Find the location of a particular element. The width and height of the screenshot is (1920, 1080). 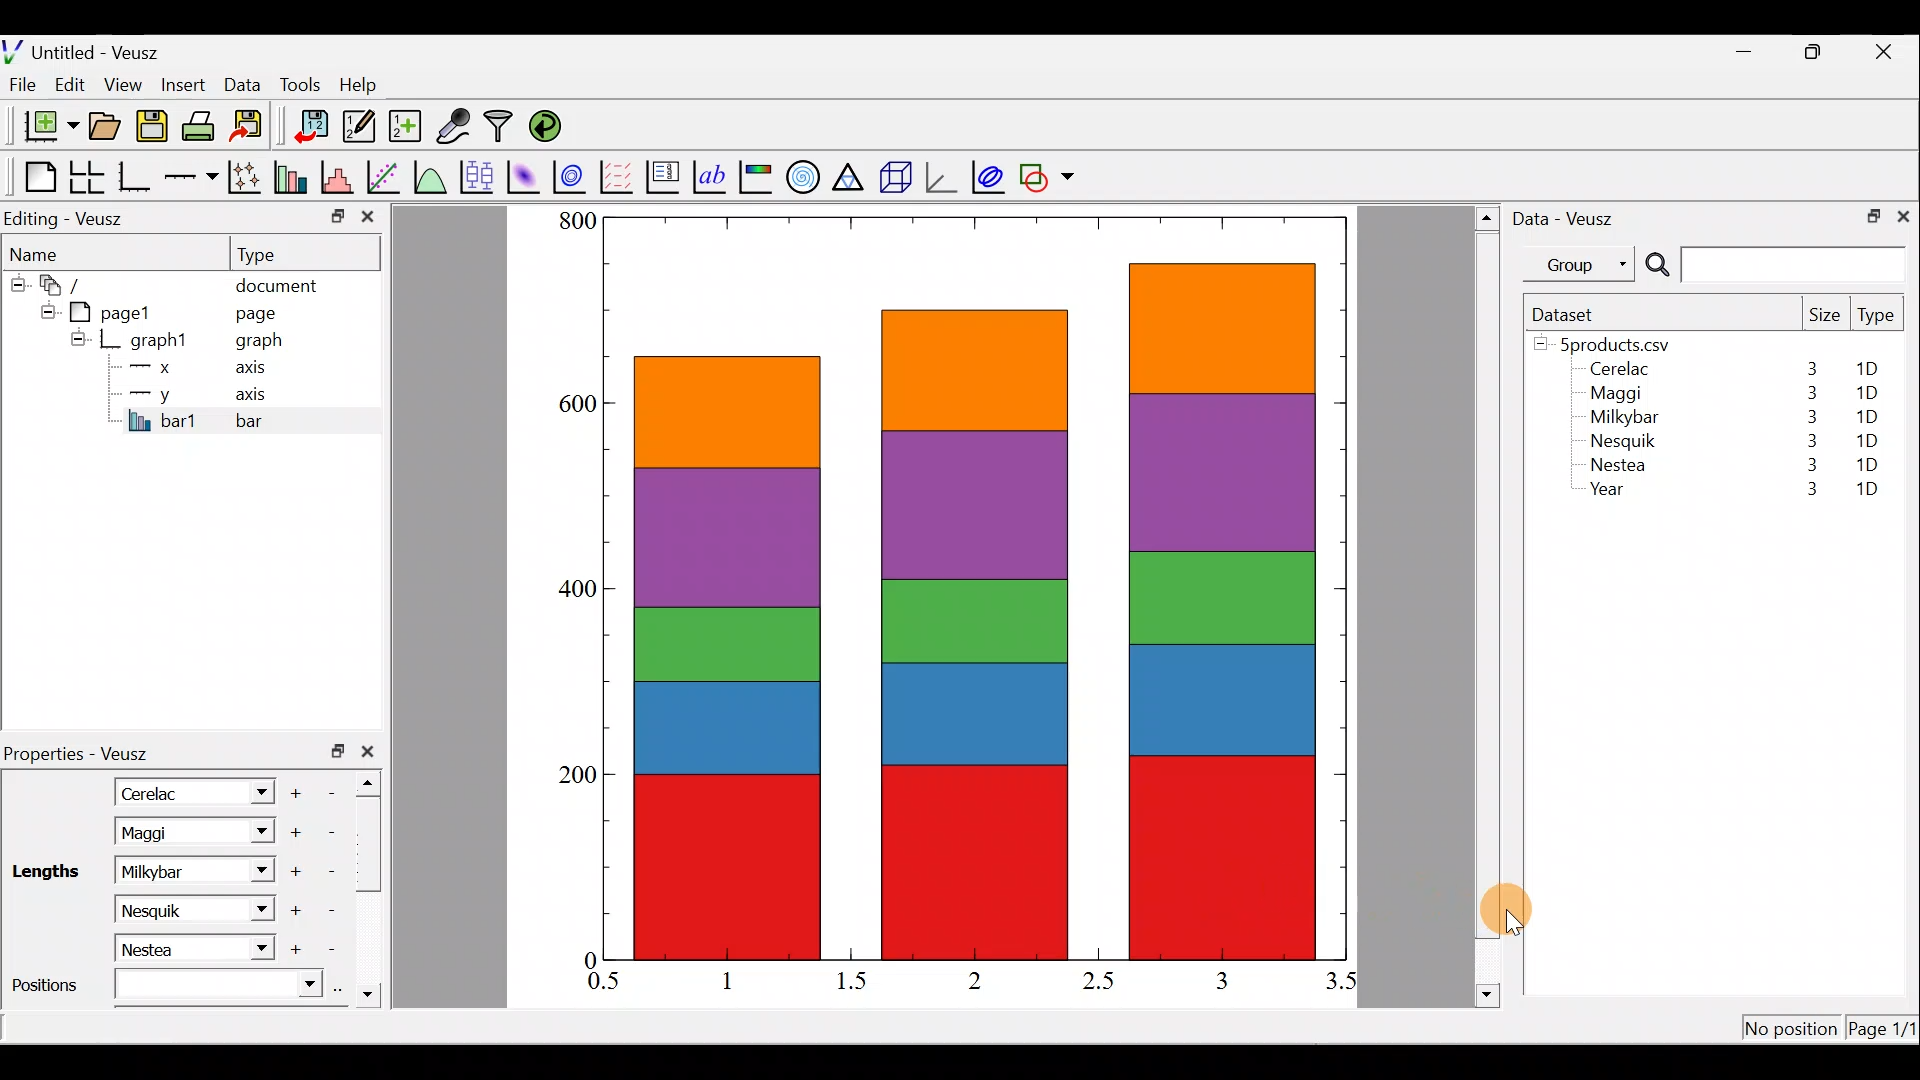

View is located at coordinates (127, 80).